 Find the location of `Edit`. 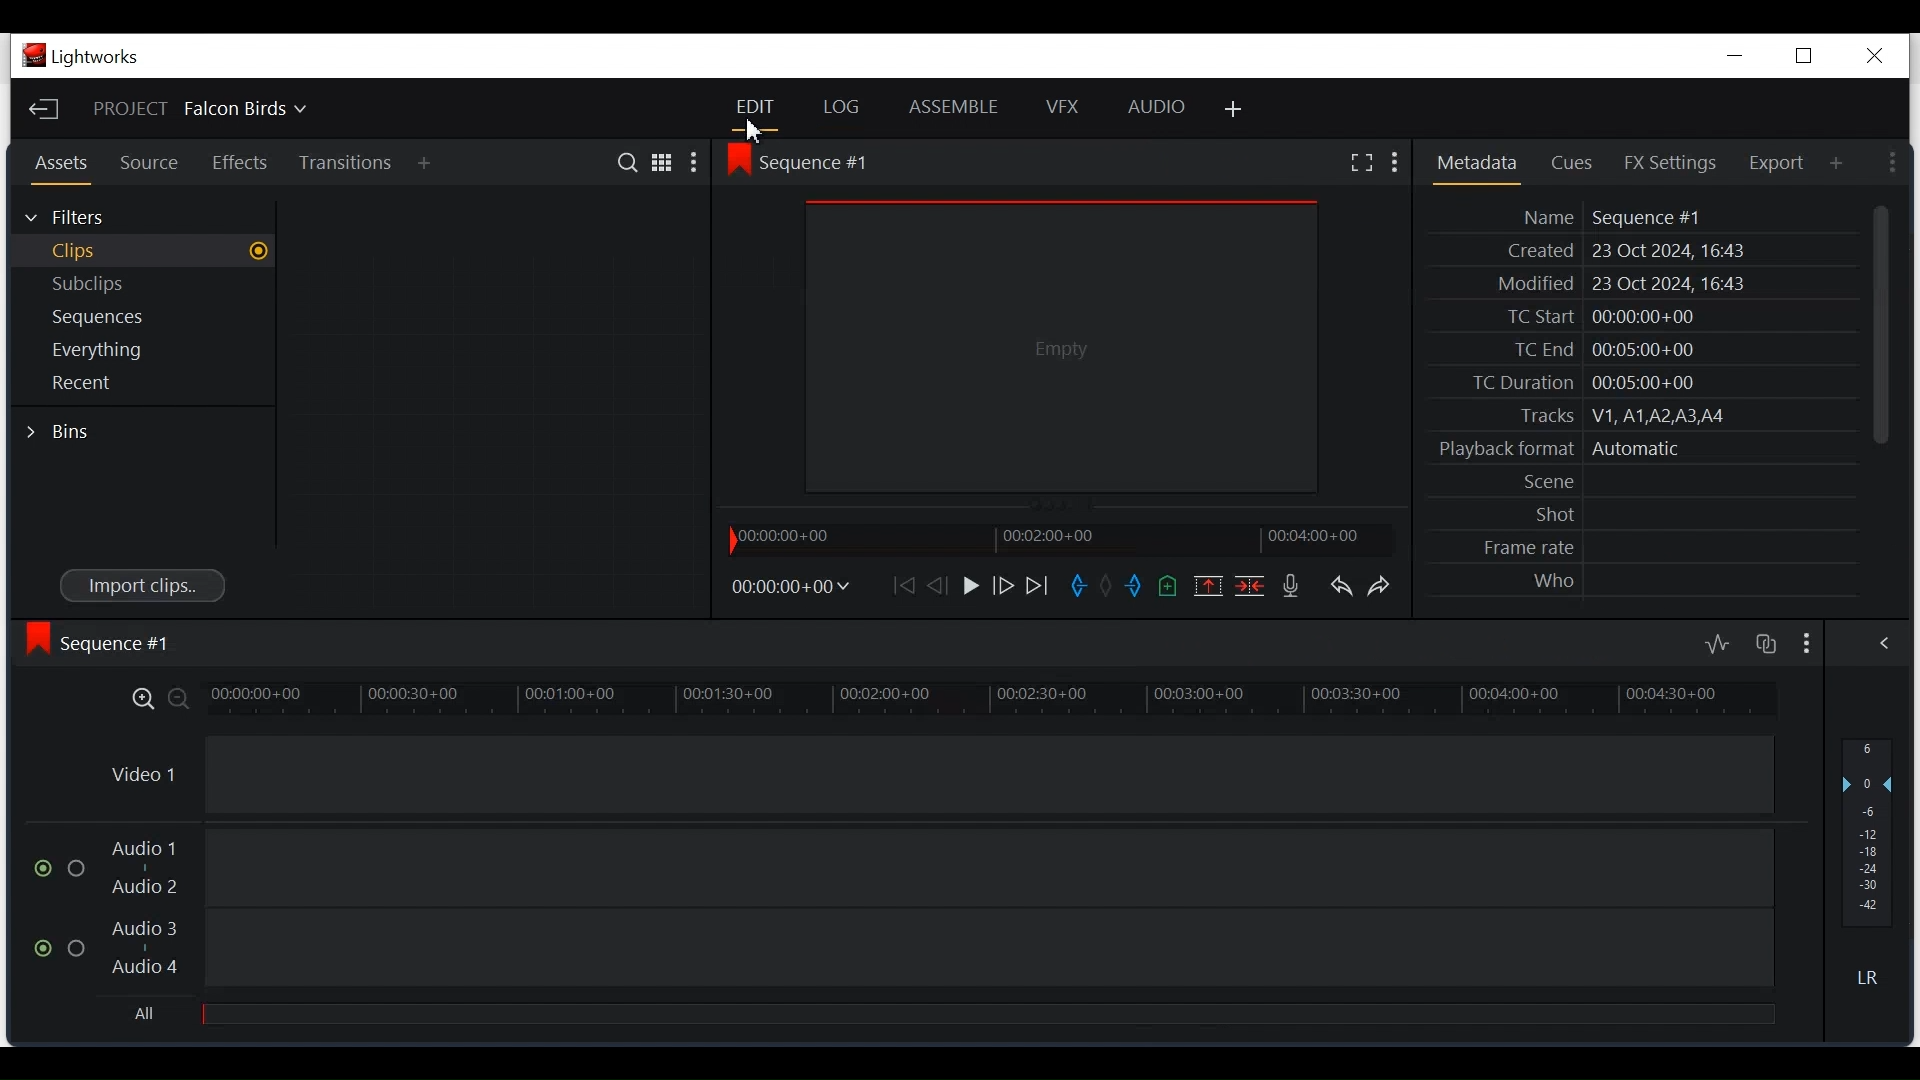

Edit is located at coordinates (757, 110).